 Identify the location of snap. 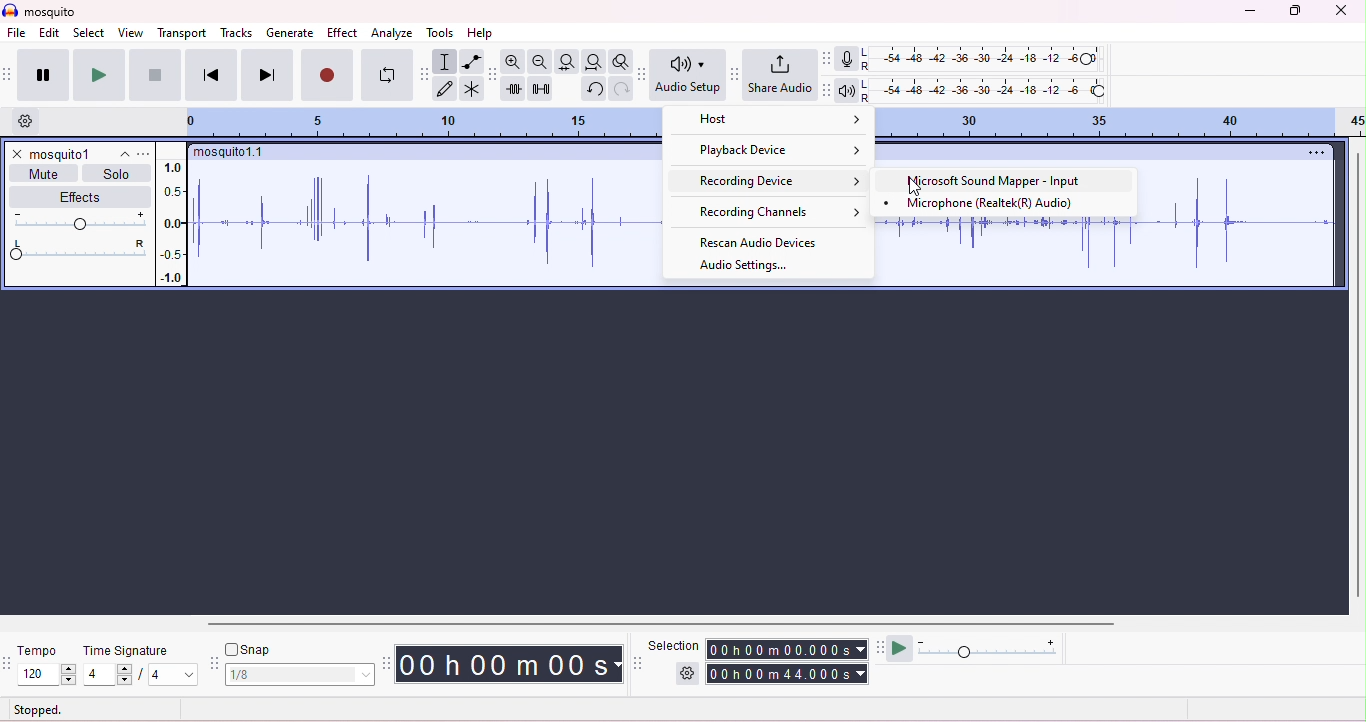
(248, 649).